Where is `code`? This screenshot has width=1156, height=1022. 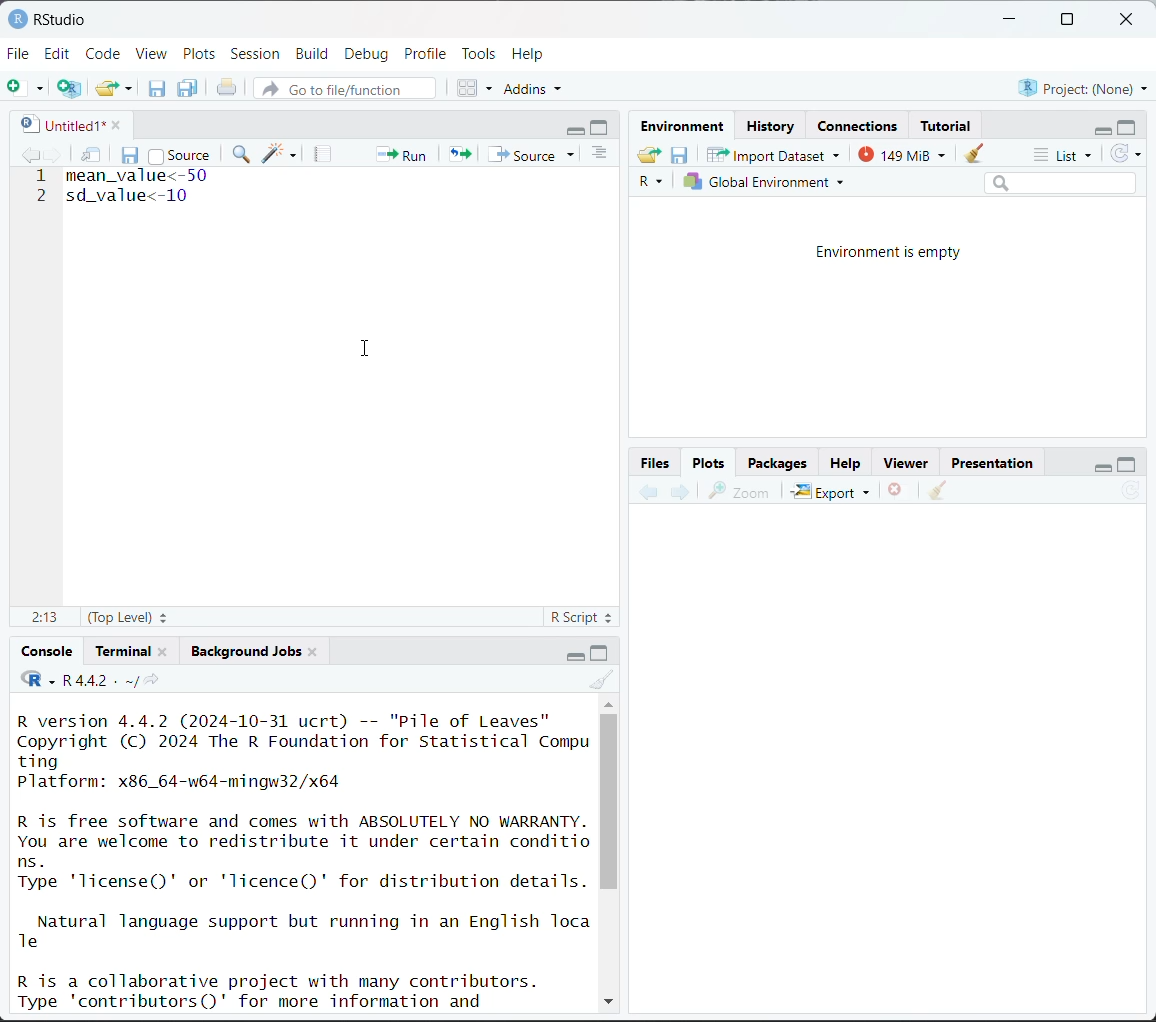
code is located at coordinates (37, 680).